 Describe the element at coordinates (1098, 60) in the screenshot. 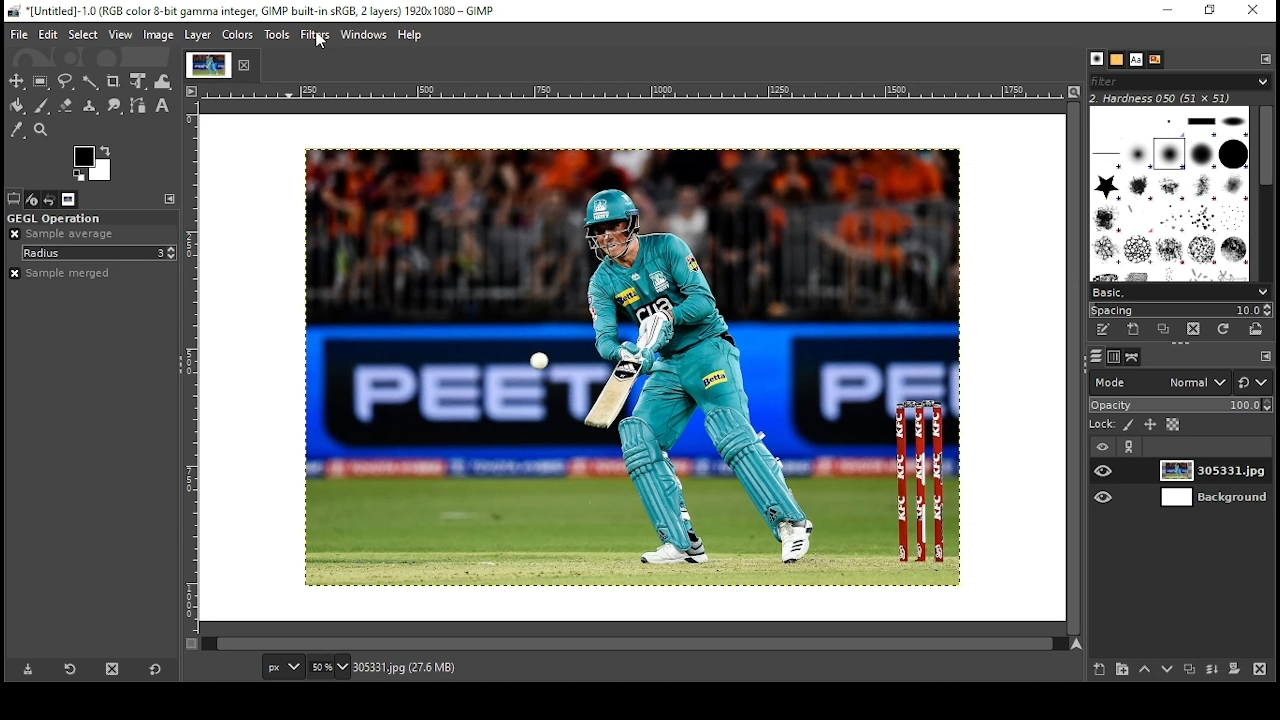

I see `brushes` at that location.